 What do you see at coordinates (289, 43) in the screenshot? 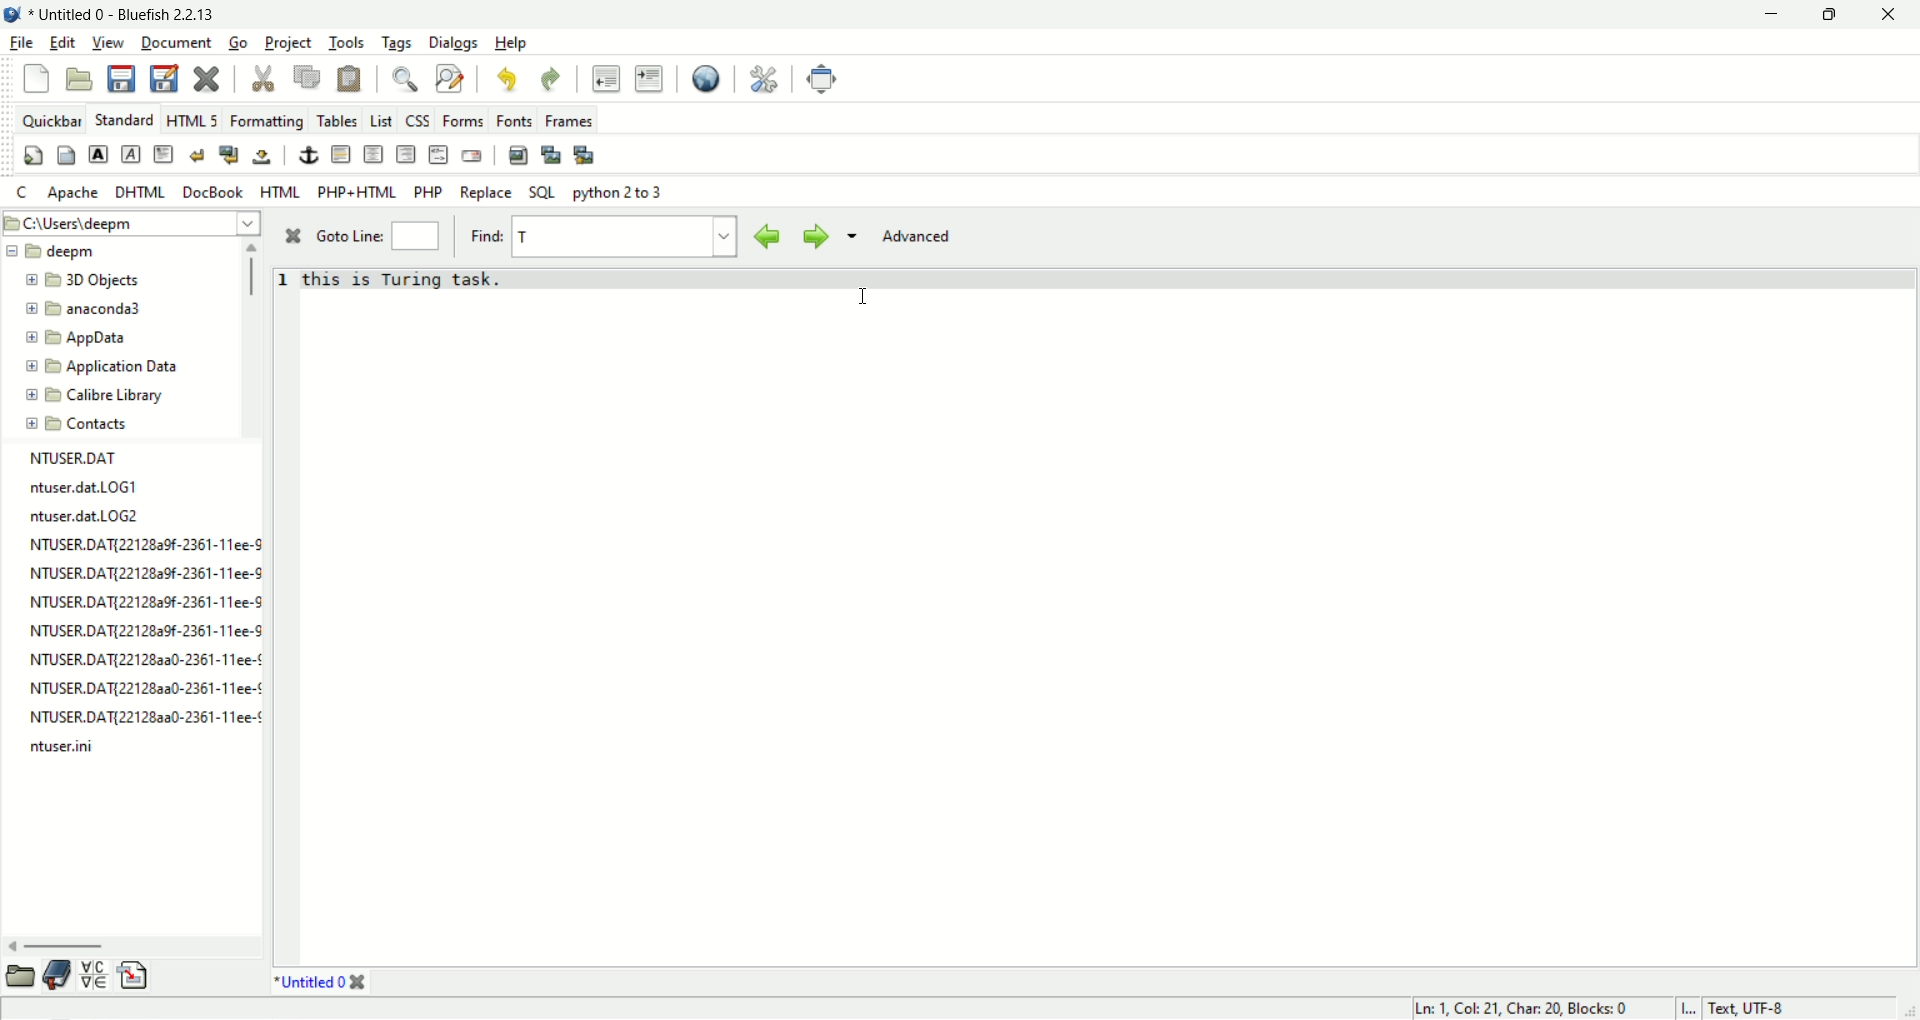
I see `project` at bounding box center [289, 43].